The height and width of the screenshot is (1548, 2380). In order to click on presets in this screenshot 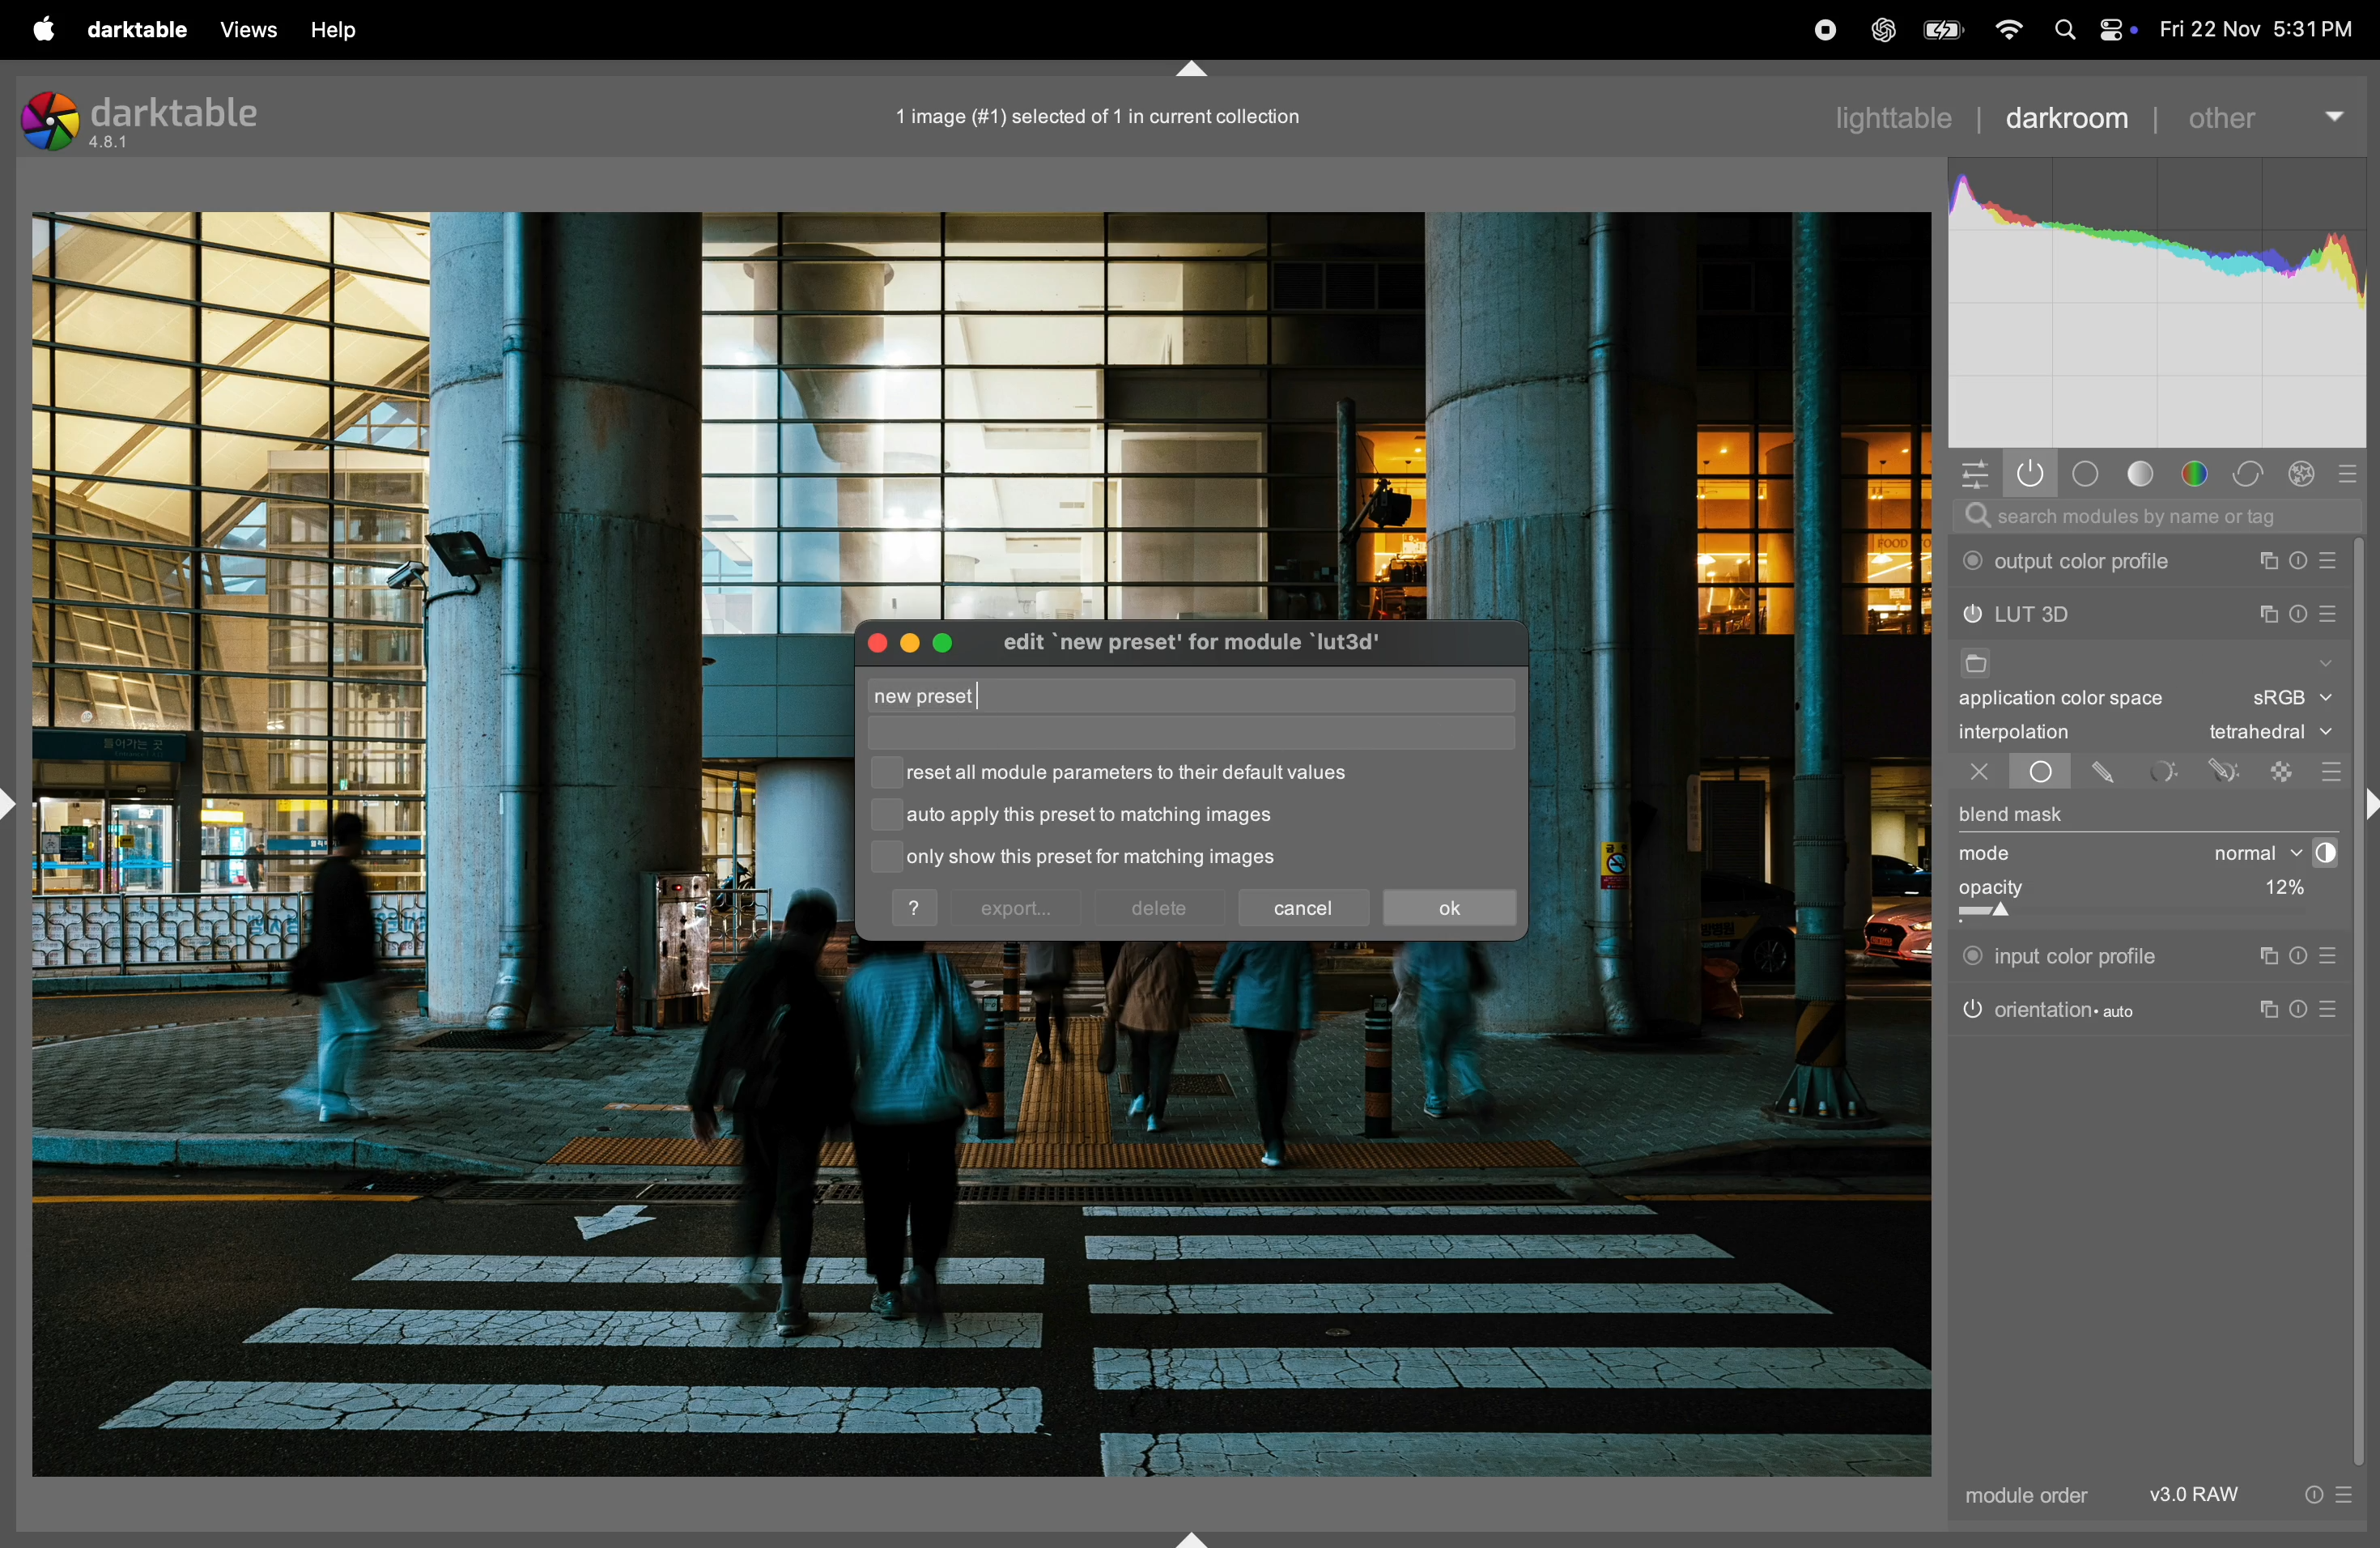, I will do `click(2334, 561)`.